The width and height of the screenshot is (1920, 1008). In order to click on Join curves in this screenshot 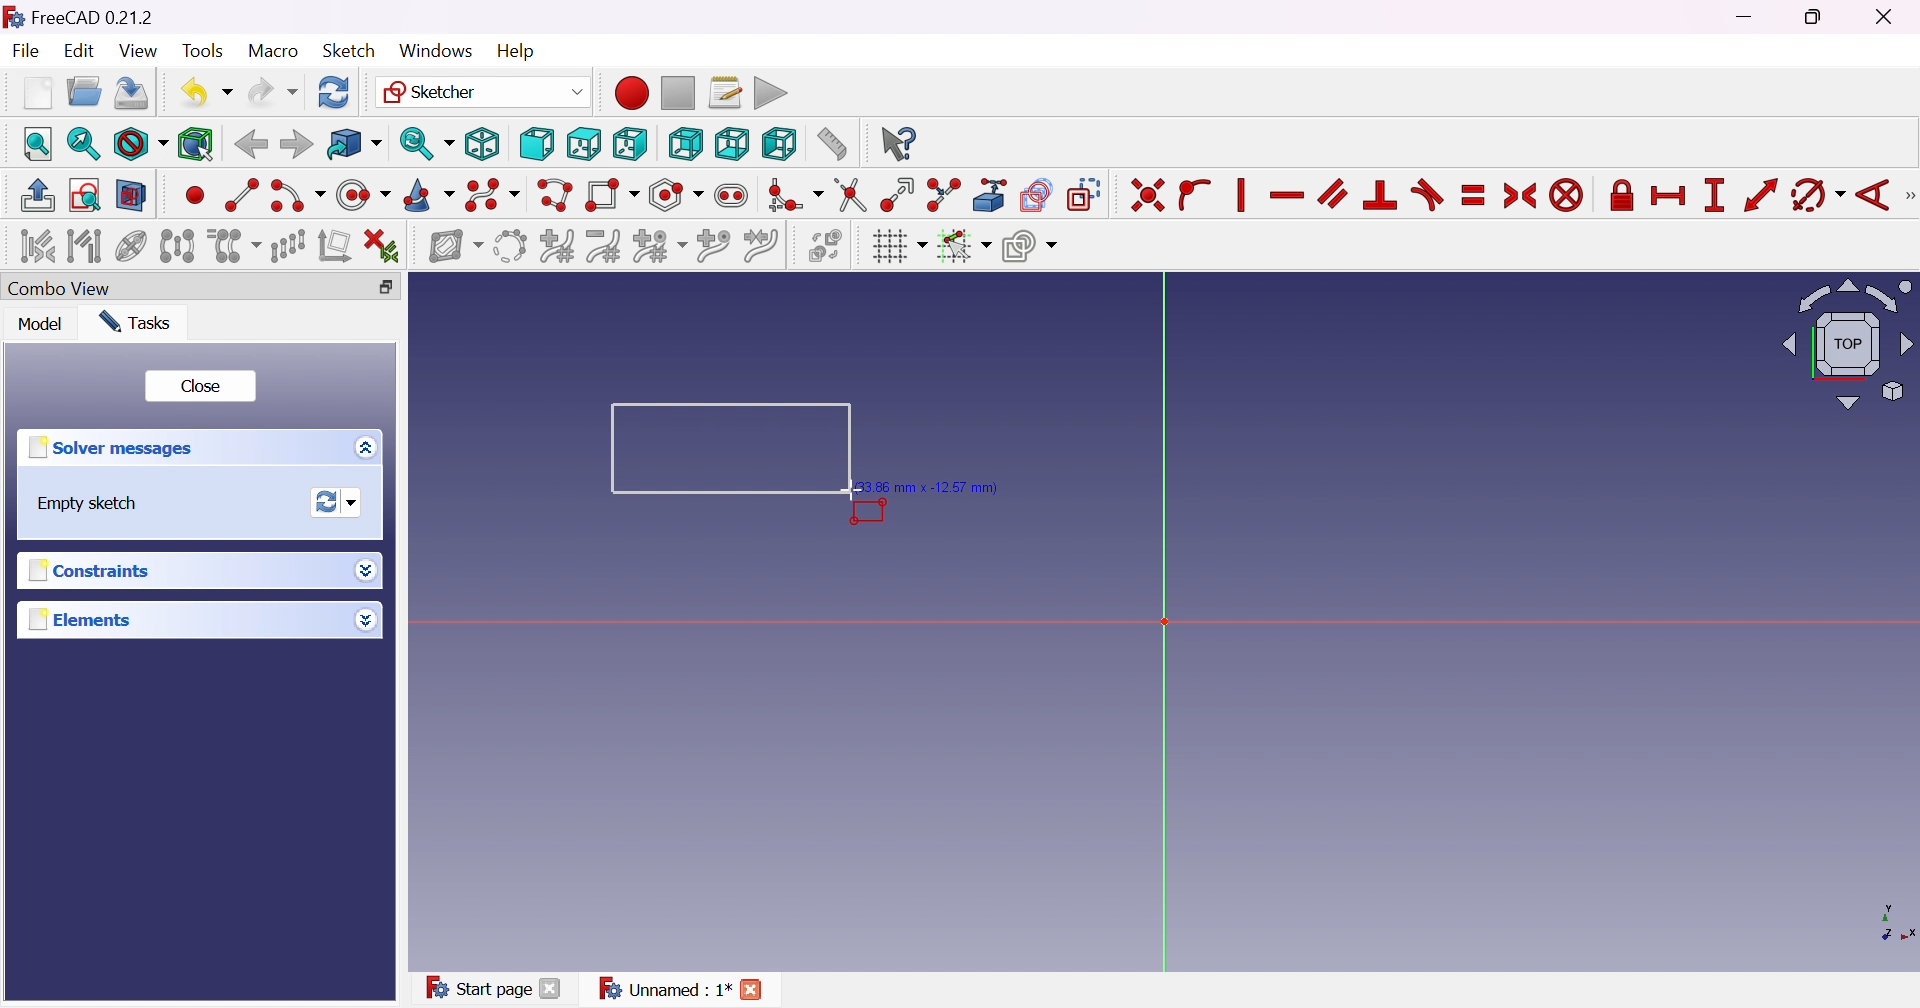, I will do `click(760, 246)`.